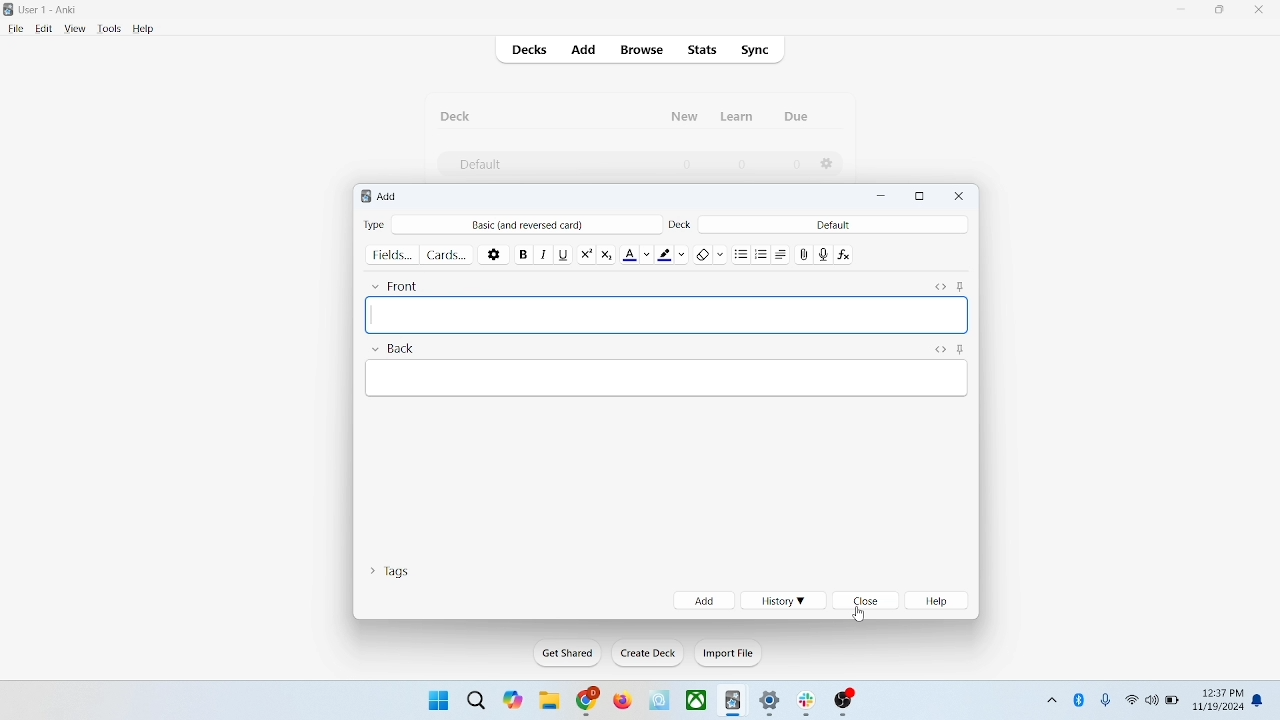 The height and width of the screenshot is (720, 1280). I want to click on front, so click(399, 283).